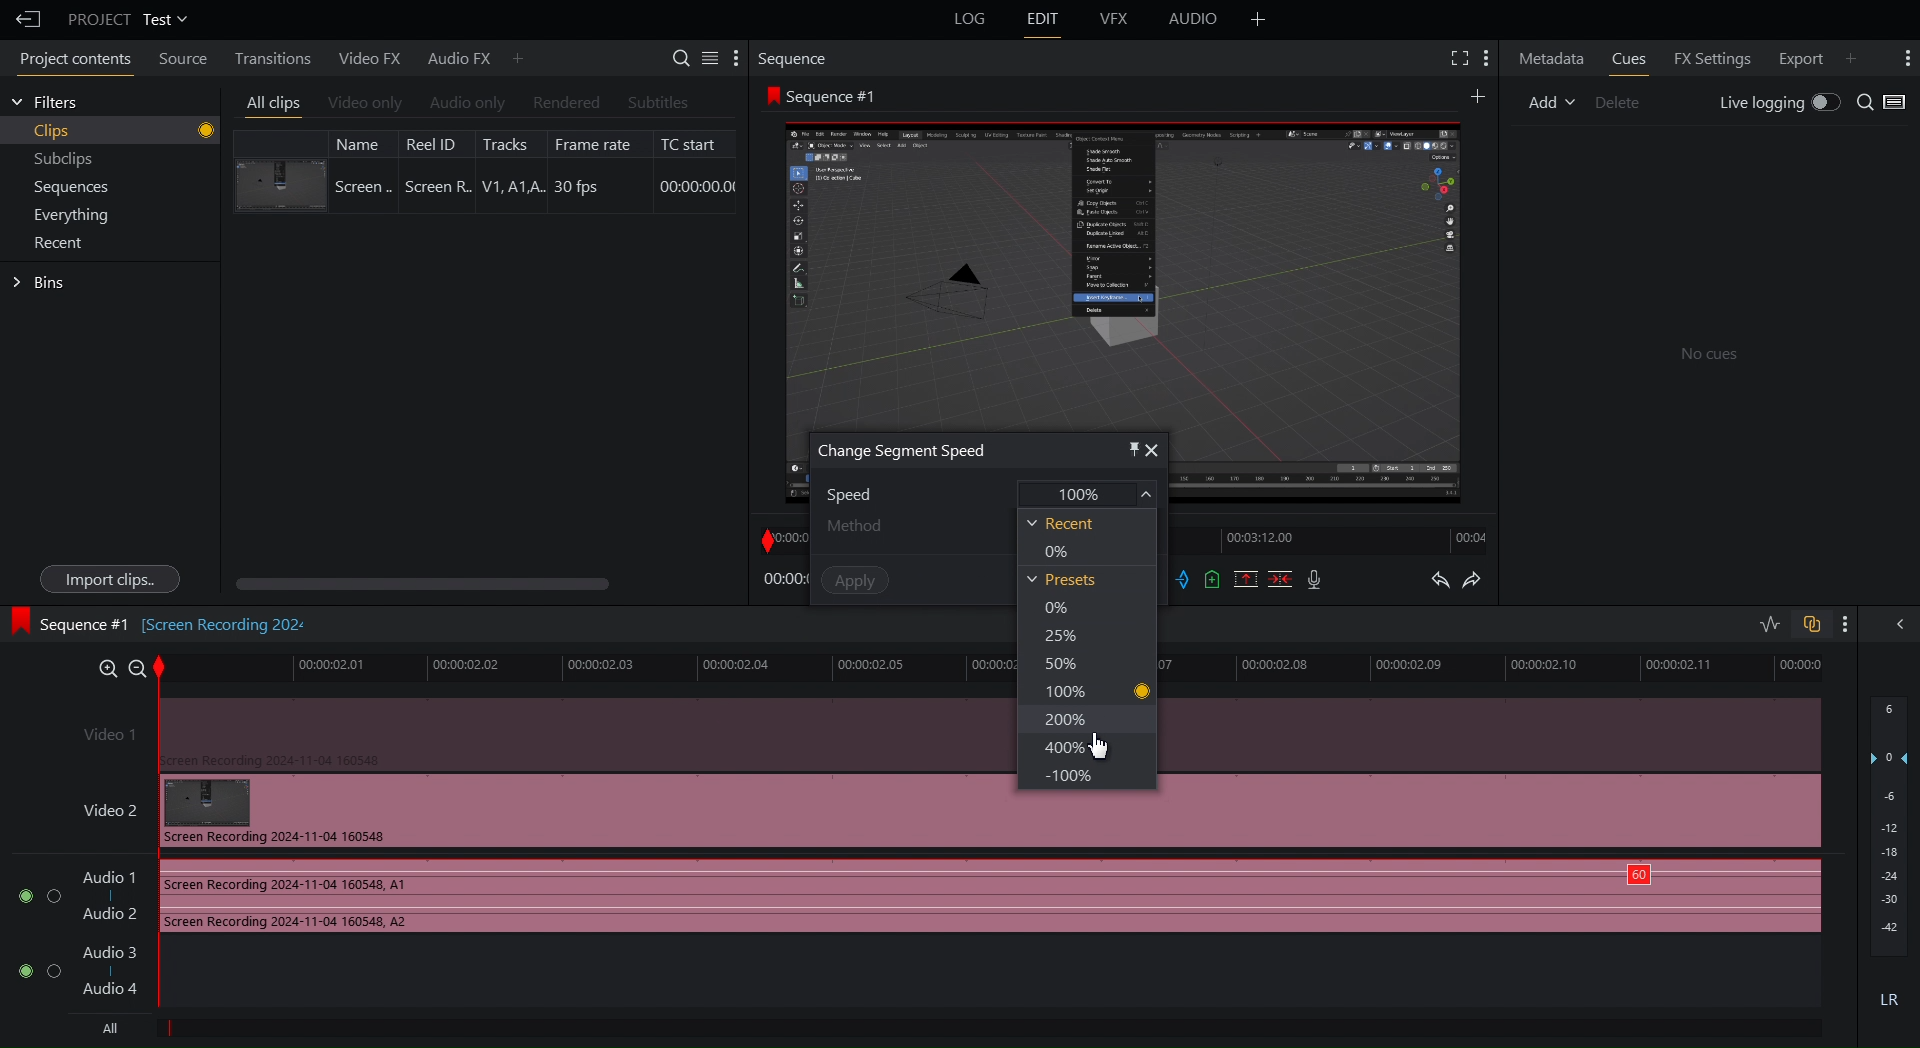 This screenshot has width=1920, height=1048. What do you see at coordinates (108, 579) in the screenshot?
I see `Import clips` at bounding box center [108, 579].